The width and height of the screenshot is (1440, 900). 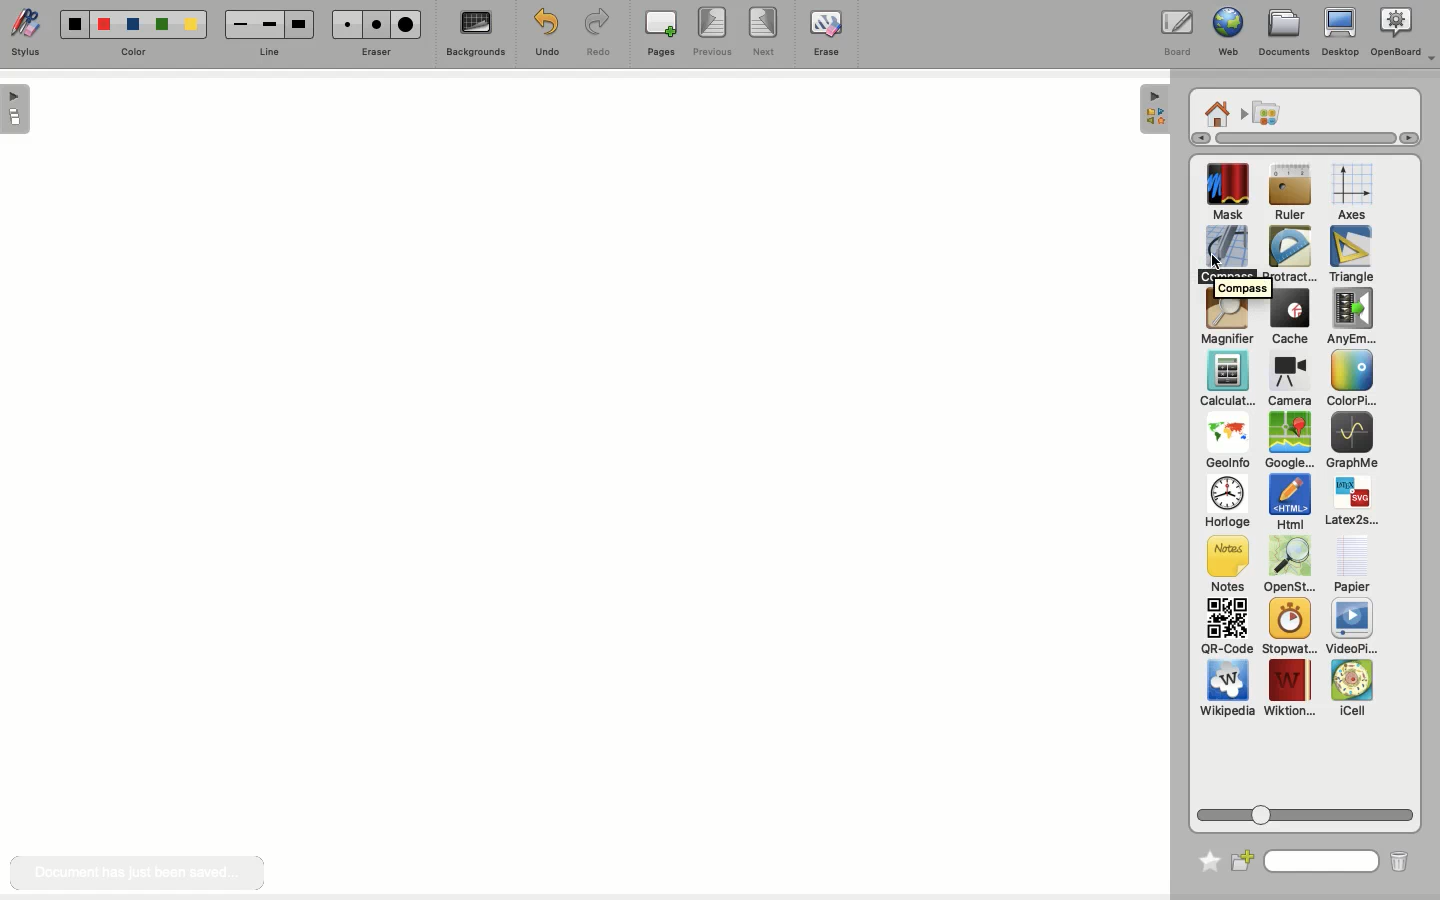 I want to click on Home, so click(x=1217, y=112).